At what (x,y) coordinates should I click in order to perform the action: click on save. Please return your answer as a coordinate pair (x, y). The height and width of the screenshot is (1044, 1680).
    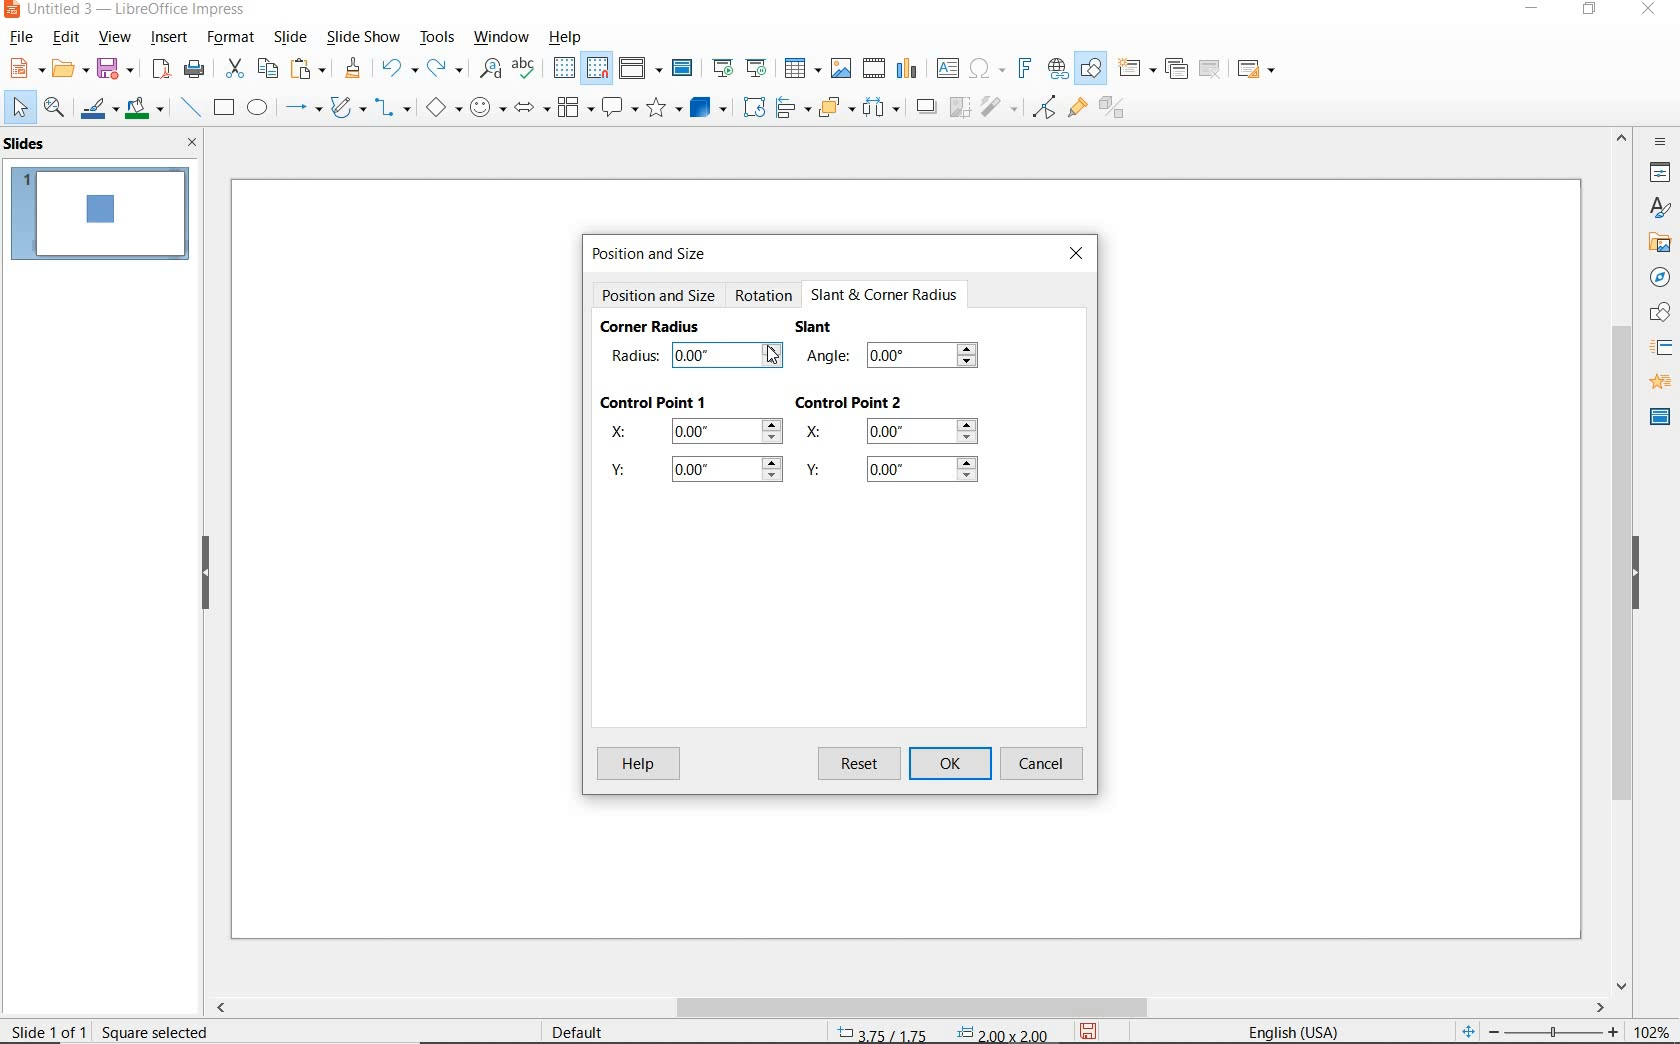
    Looking at the image, I should click on (1088, 1032).